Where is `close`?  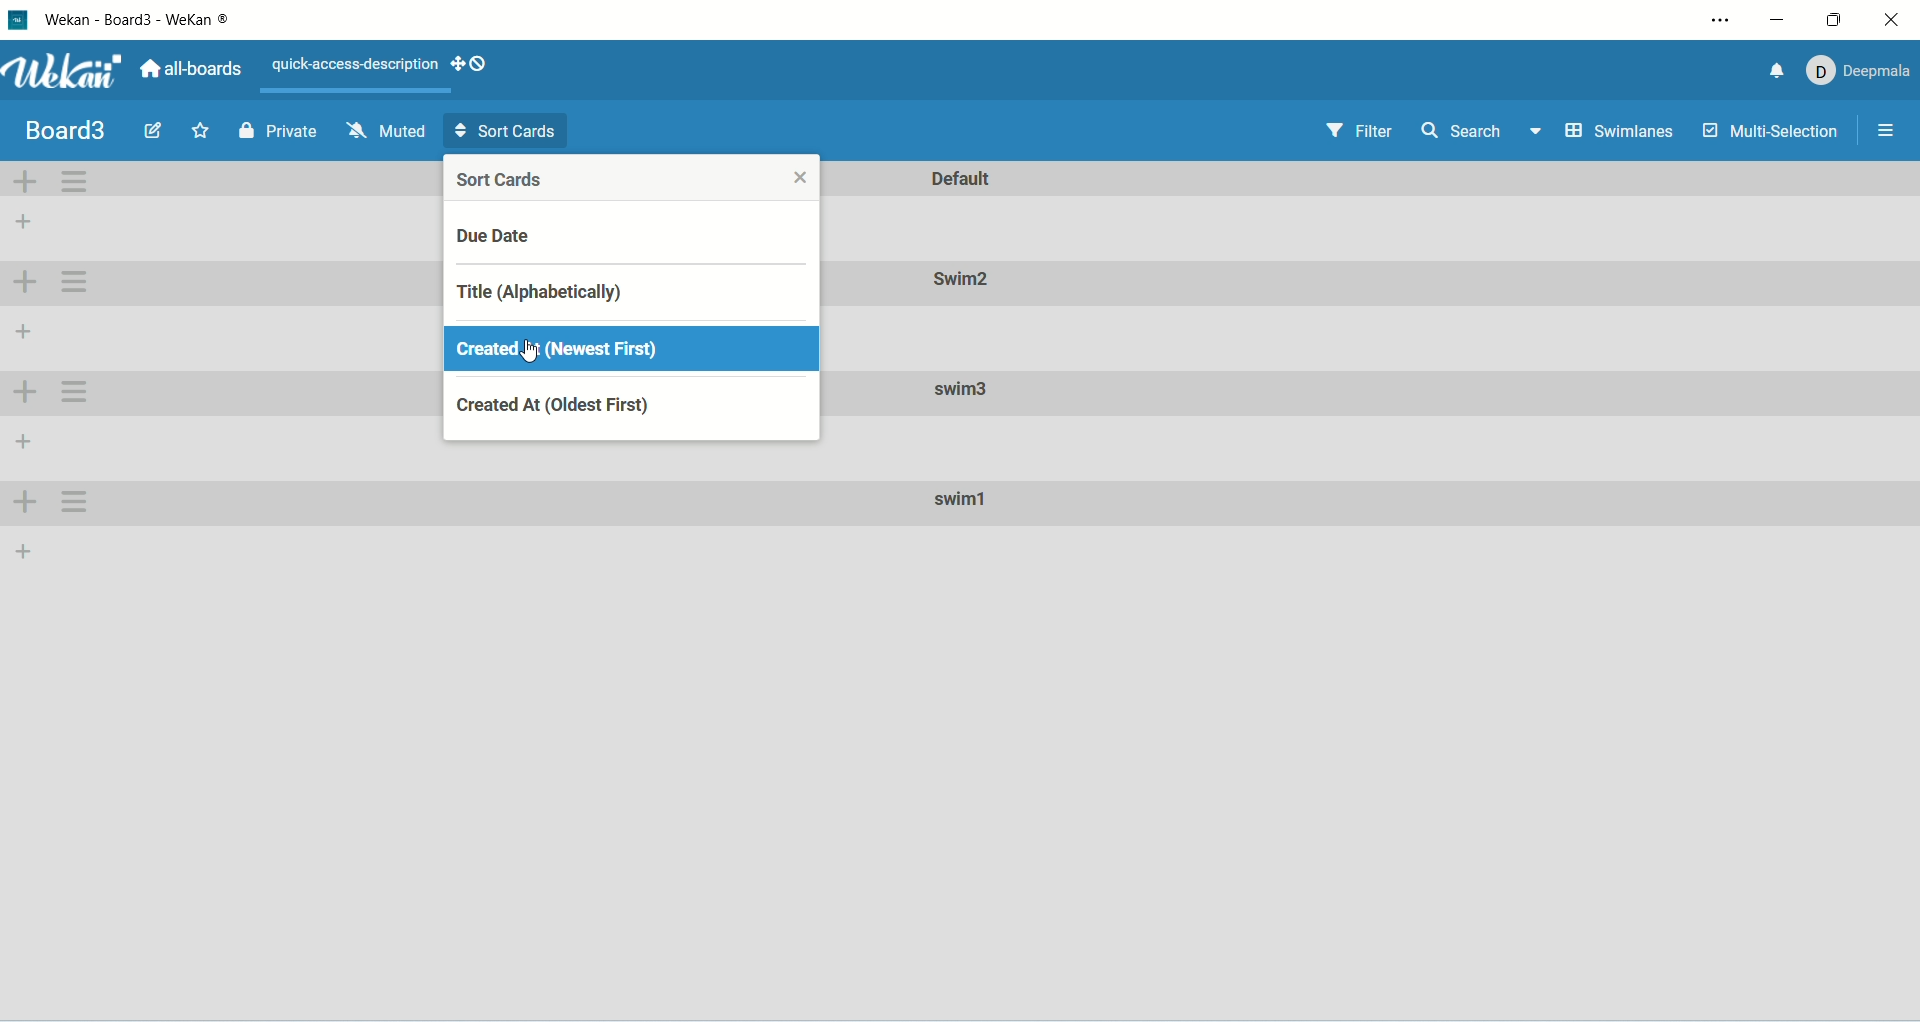 close is located at coordinates (1892, 20).